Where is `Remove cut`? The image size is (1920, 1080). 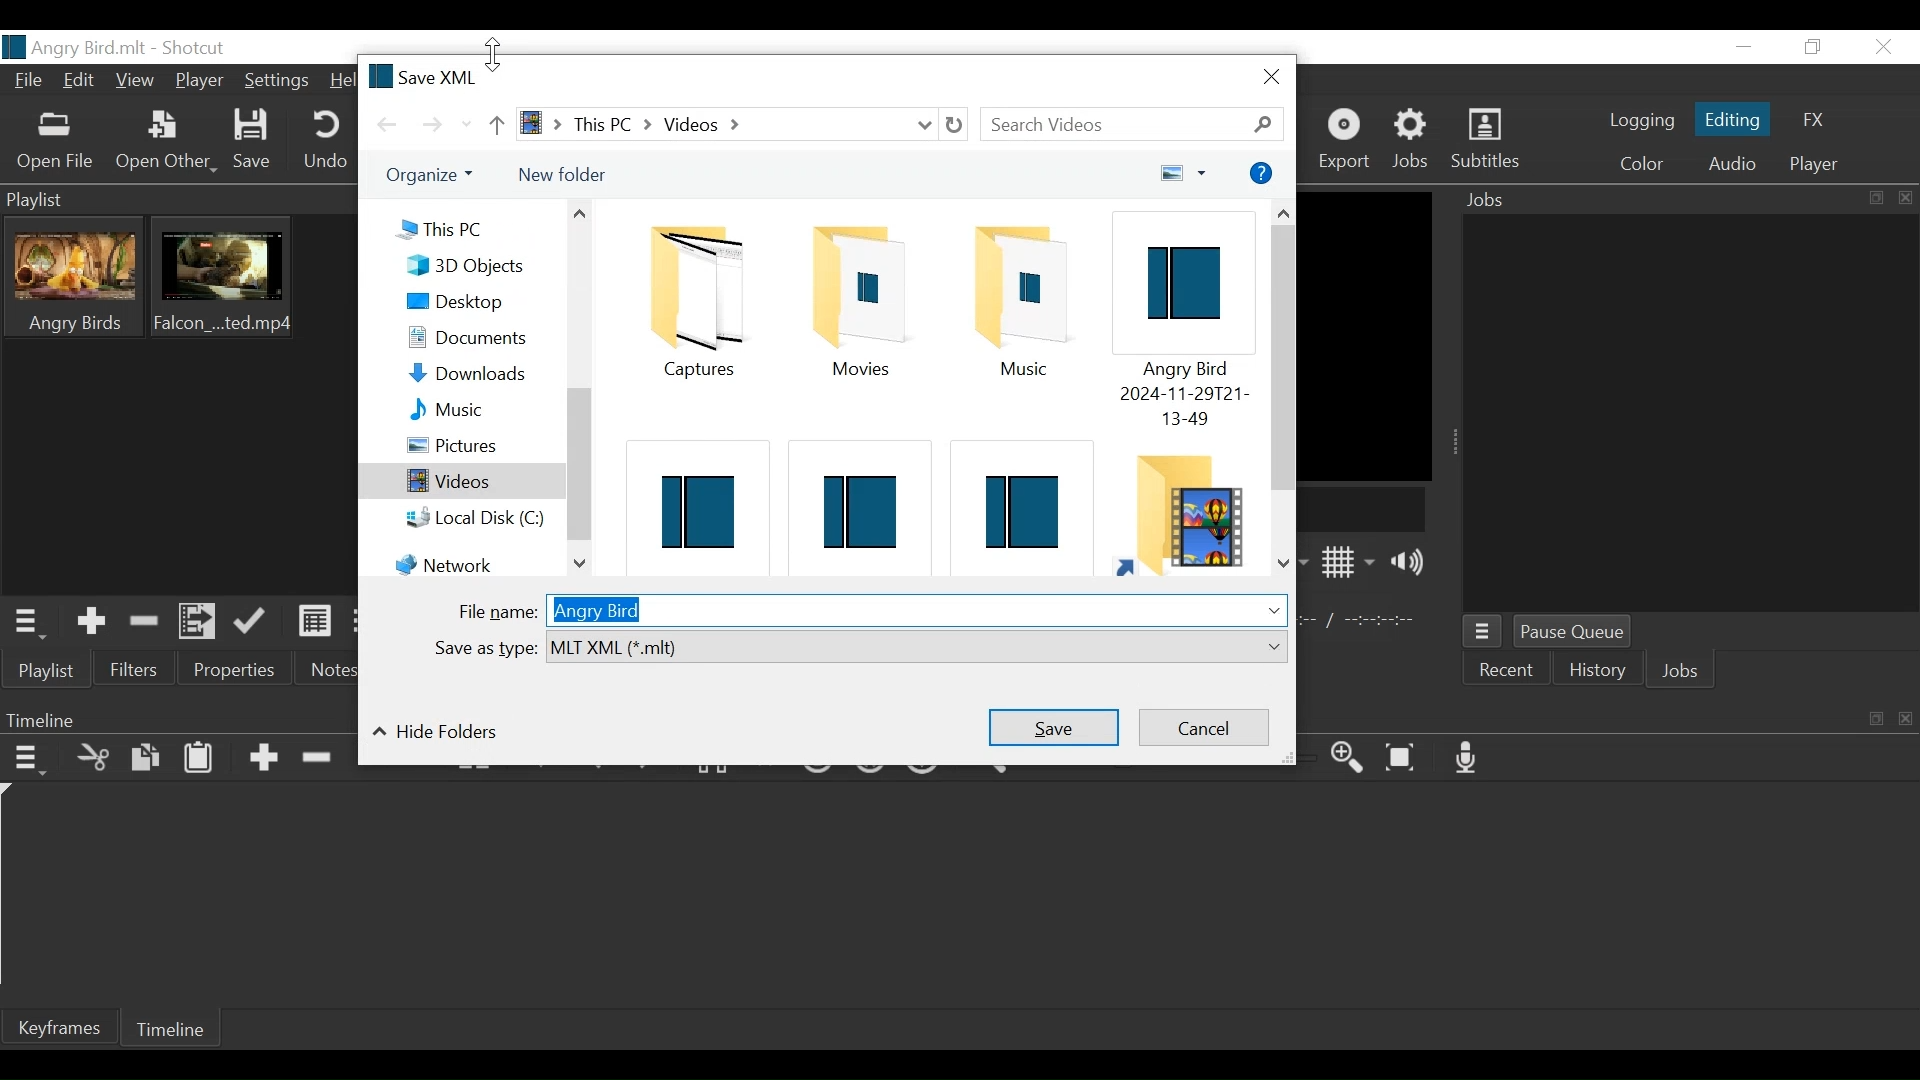 Remove cut is located at coordinates (145, 621).